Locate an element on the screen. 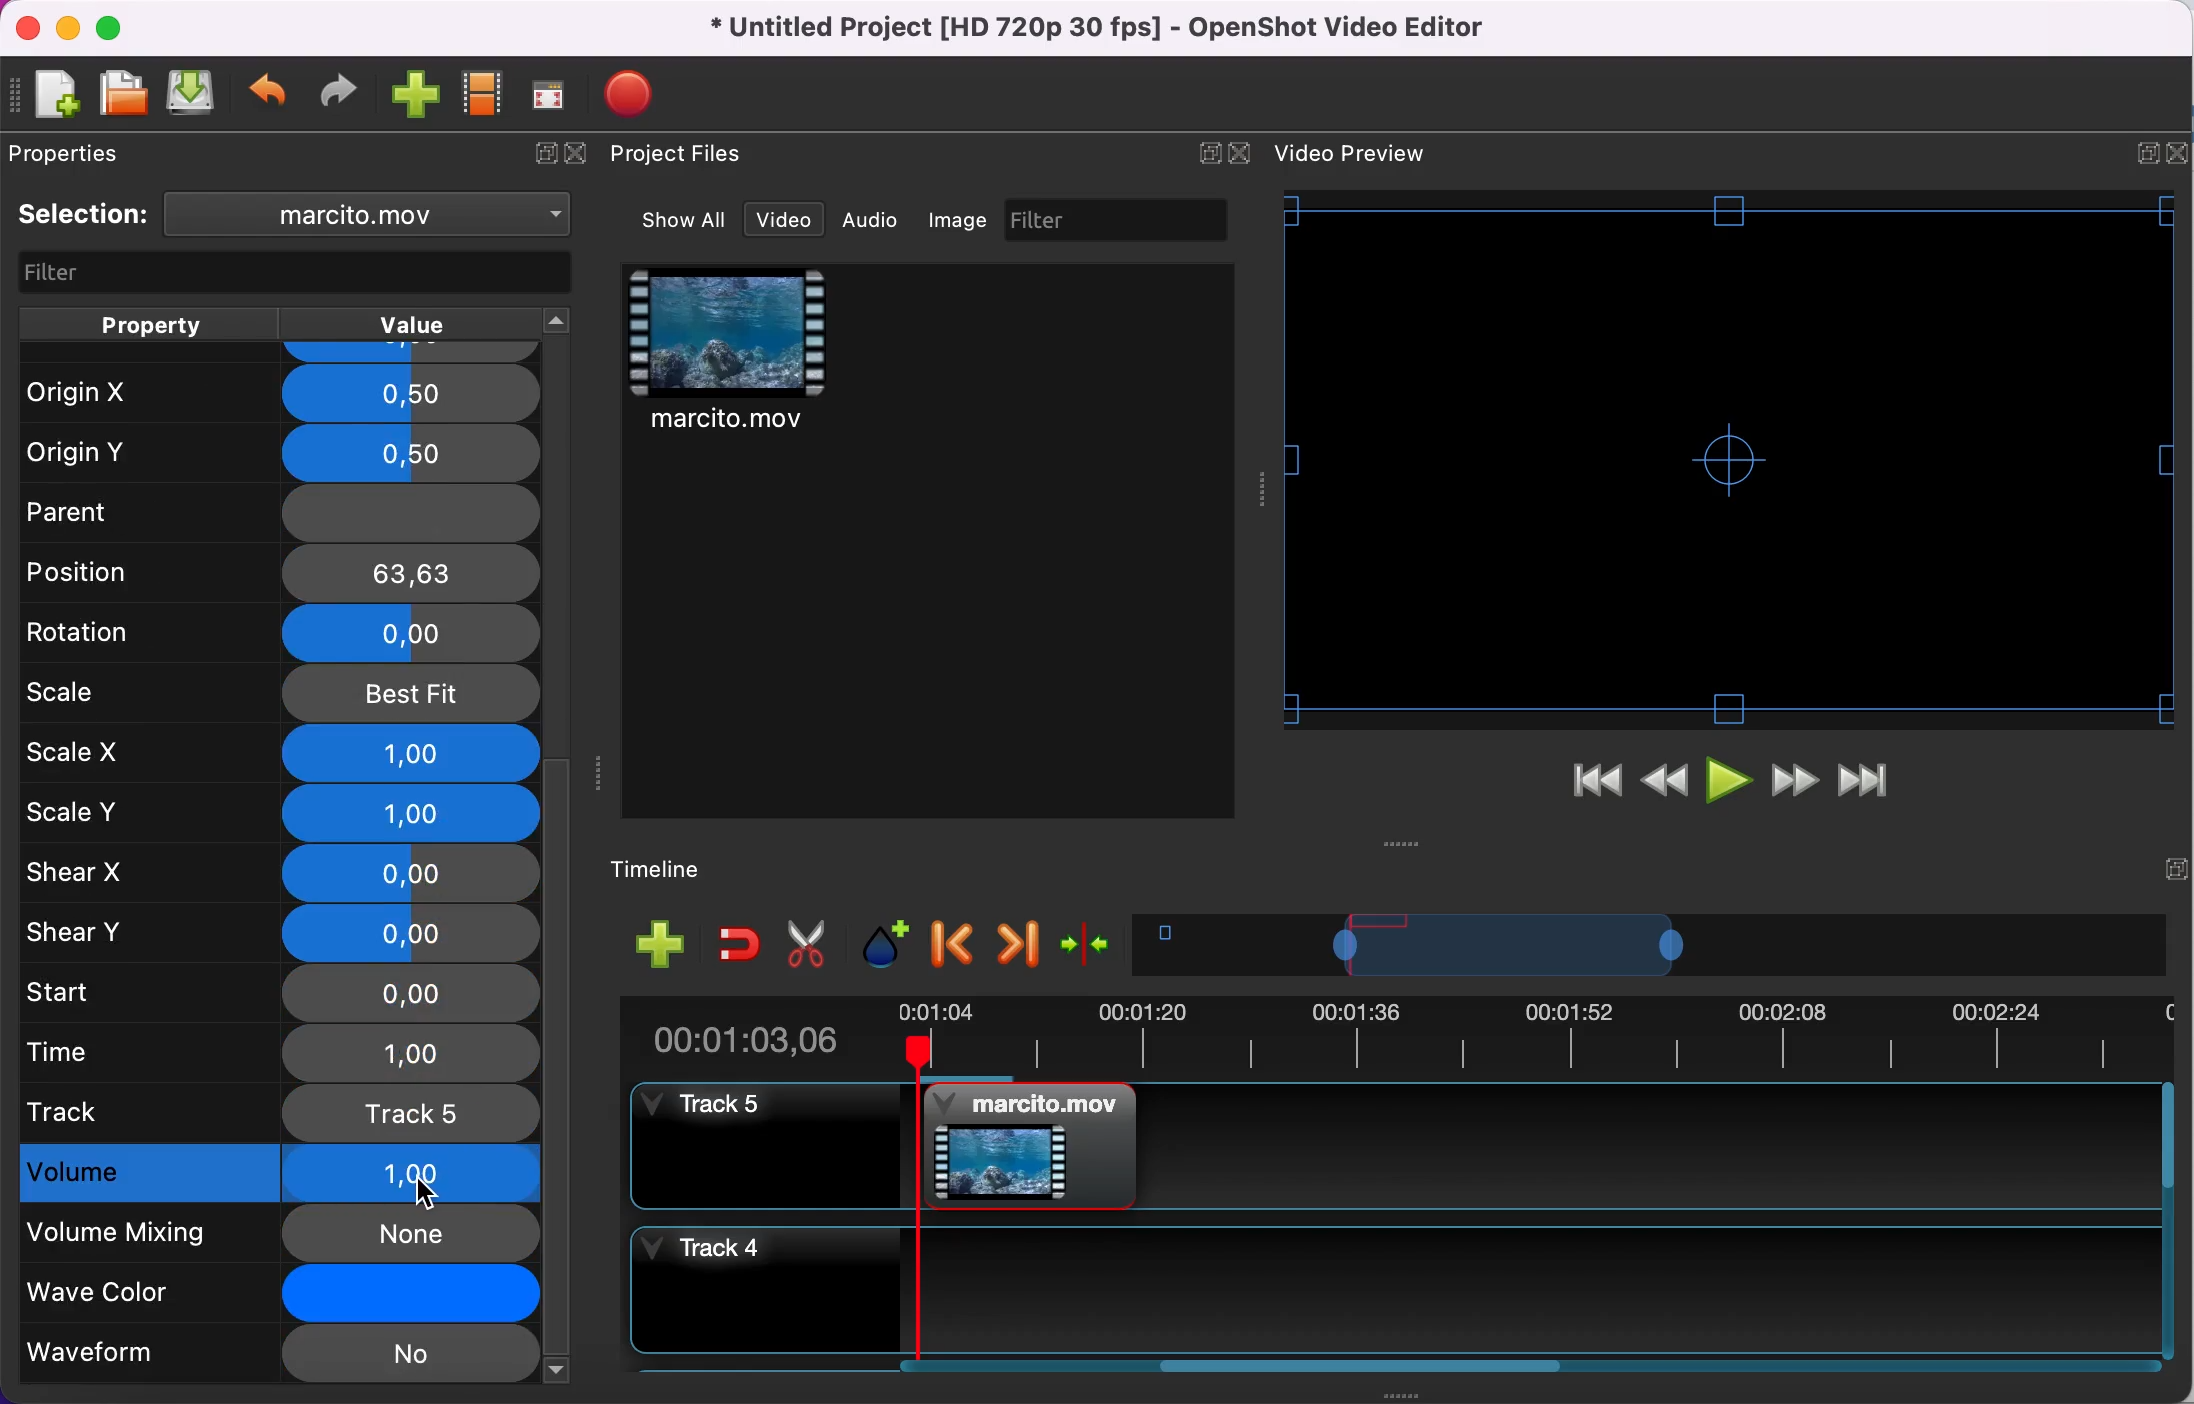 The height and width of the screenshot is (1404, 2194). maximize is located at coordinates (115, 27).